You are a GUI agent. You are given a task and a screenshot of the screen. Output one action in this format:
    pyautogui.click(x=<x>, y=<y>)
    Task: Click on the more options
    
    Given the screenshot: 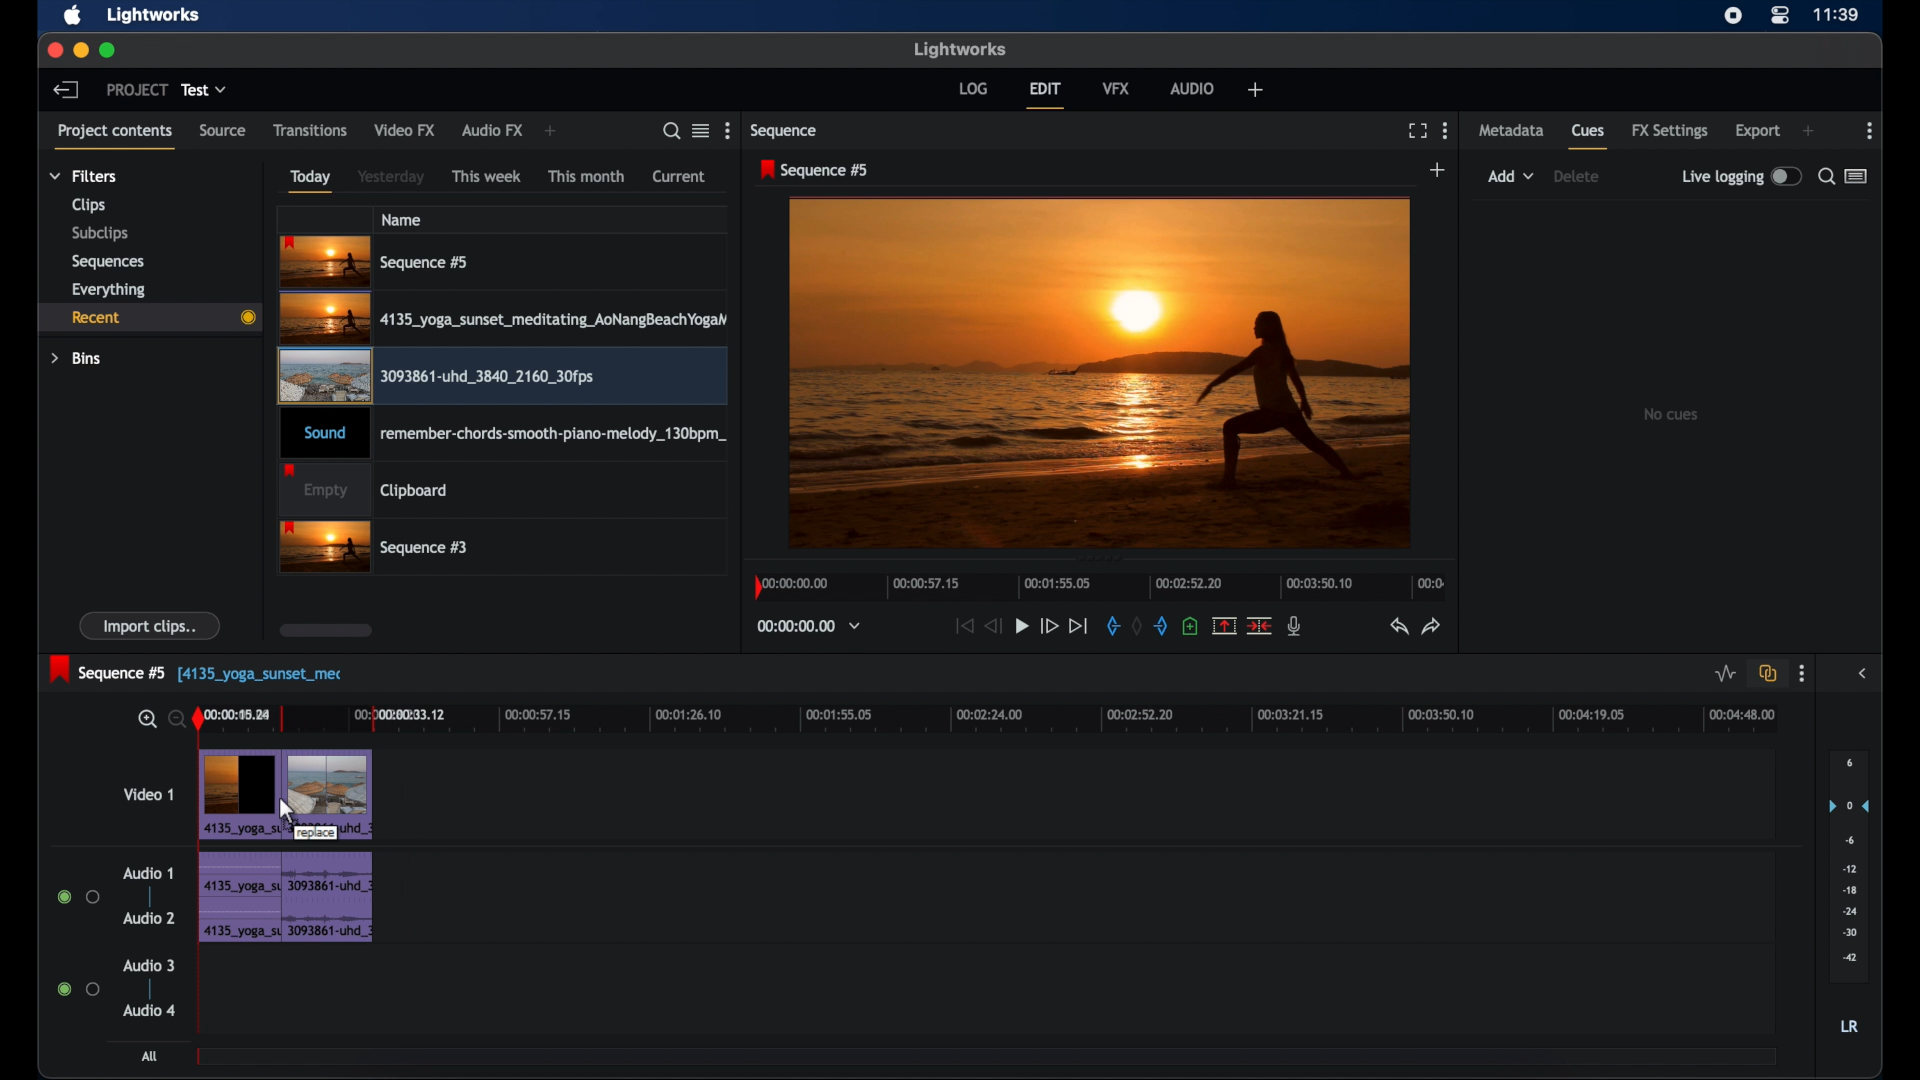 What is the action you would take?
    pyautogui.click(x=1802, y=675)
    